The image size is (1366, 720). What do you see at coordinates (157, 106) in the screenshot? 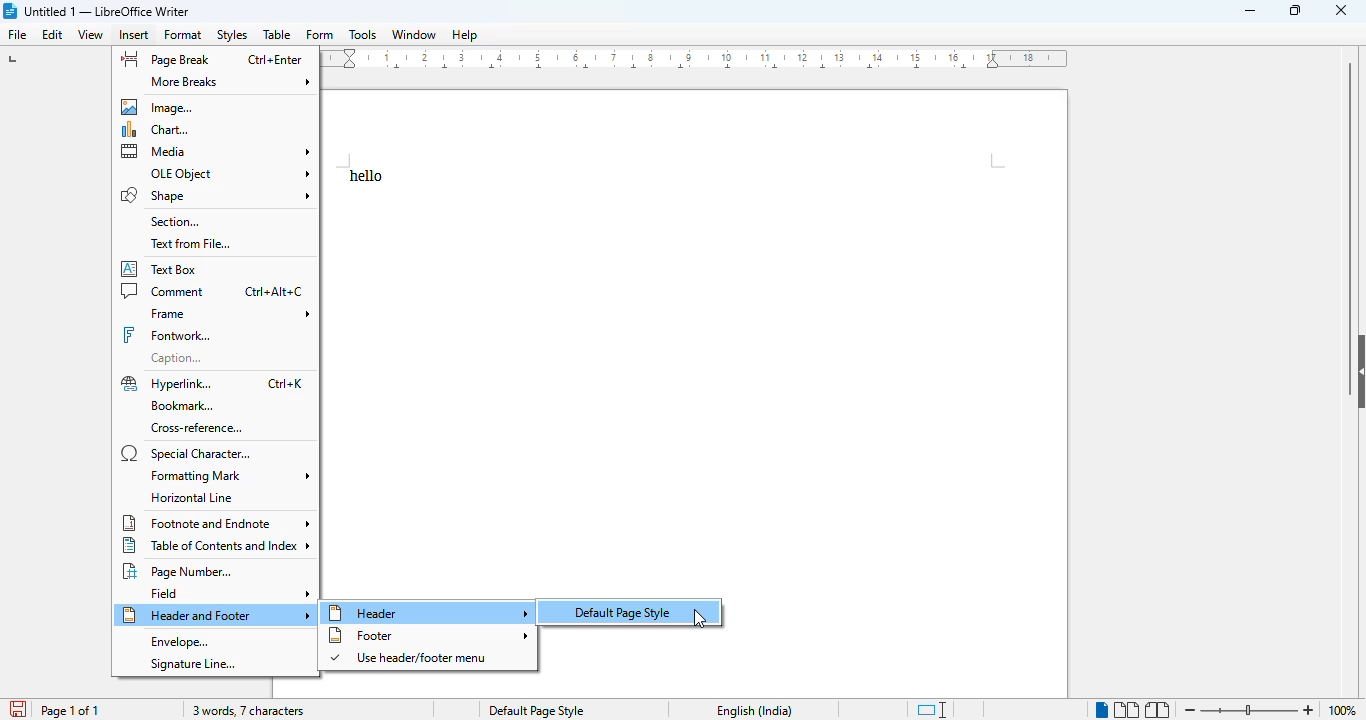
I see `image` at bounding box center [157, 106].